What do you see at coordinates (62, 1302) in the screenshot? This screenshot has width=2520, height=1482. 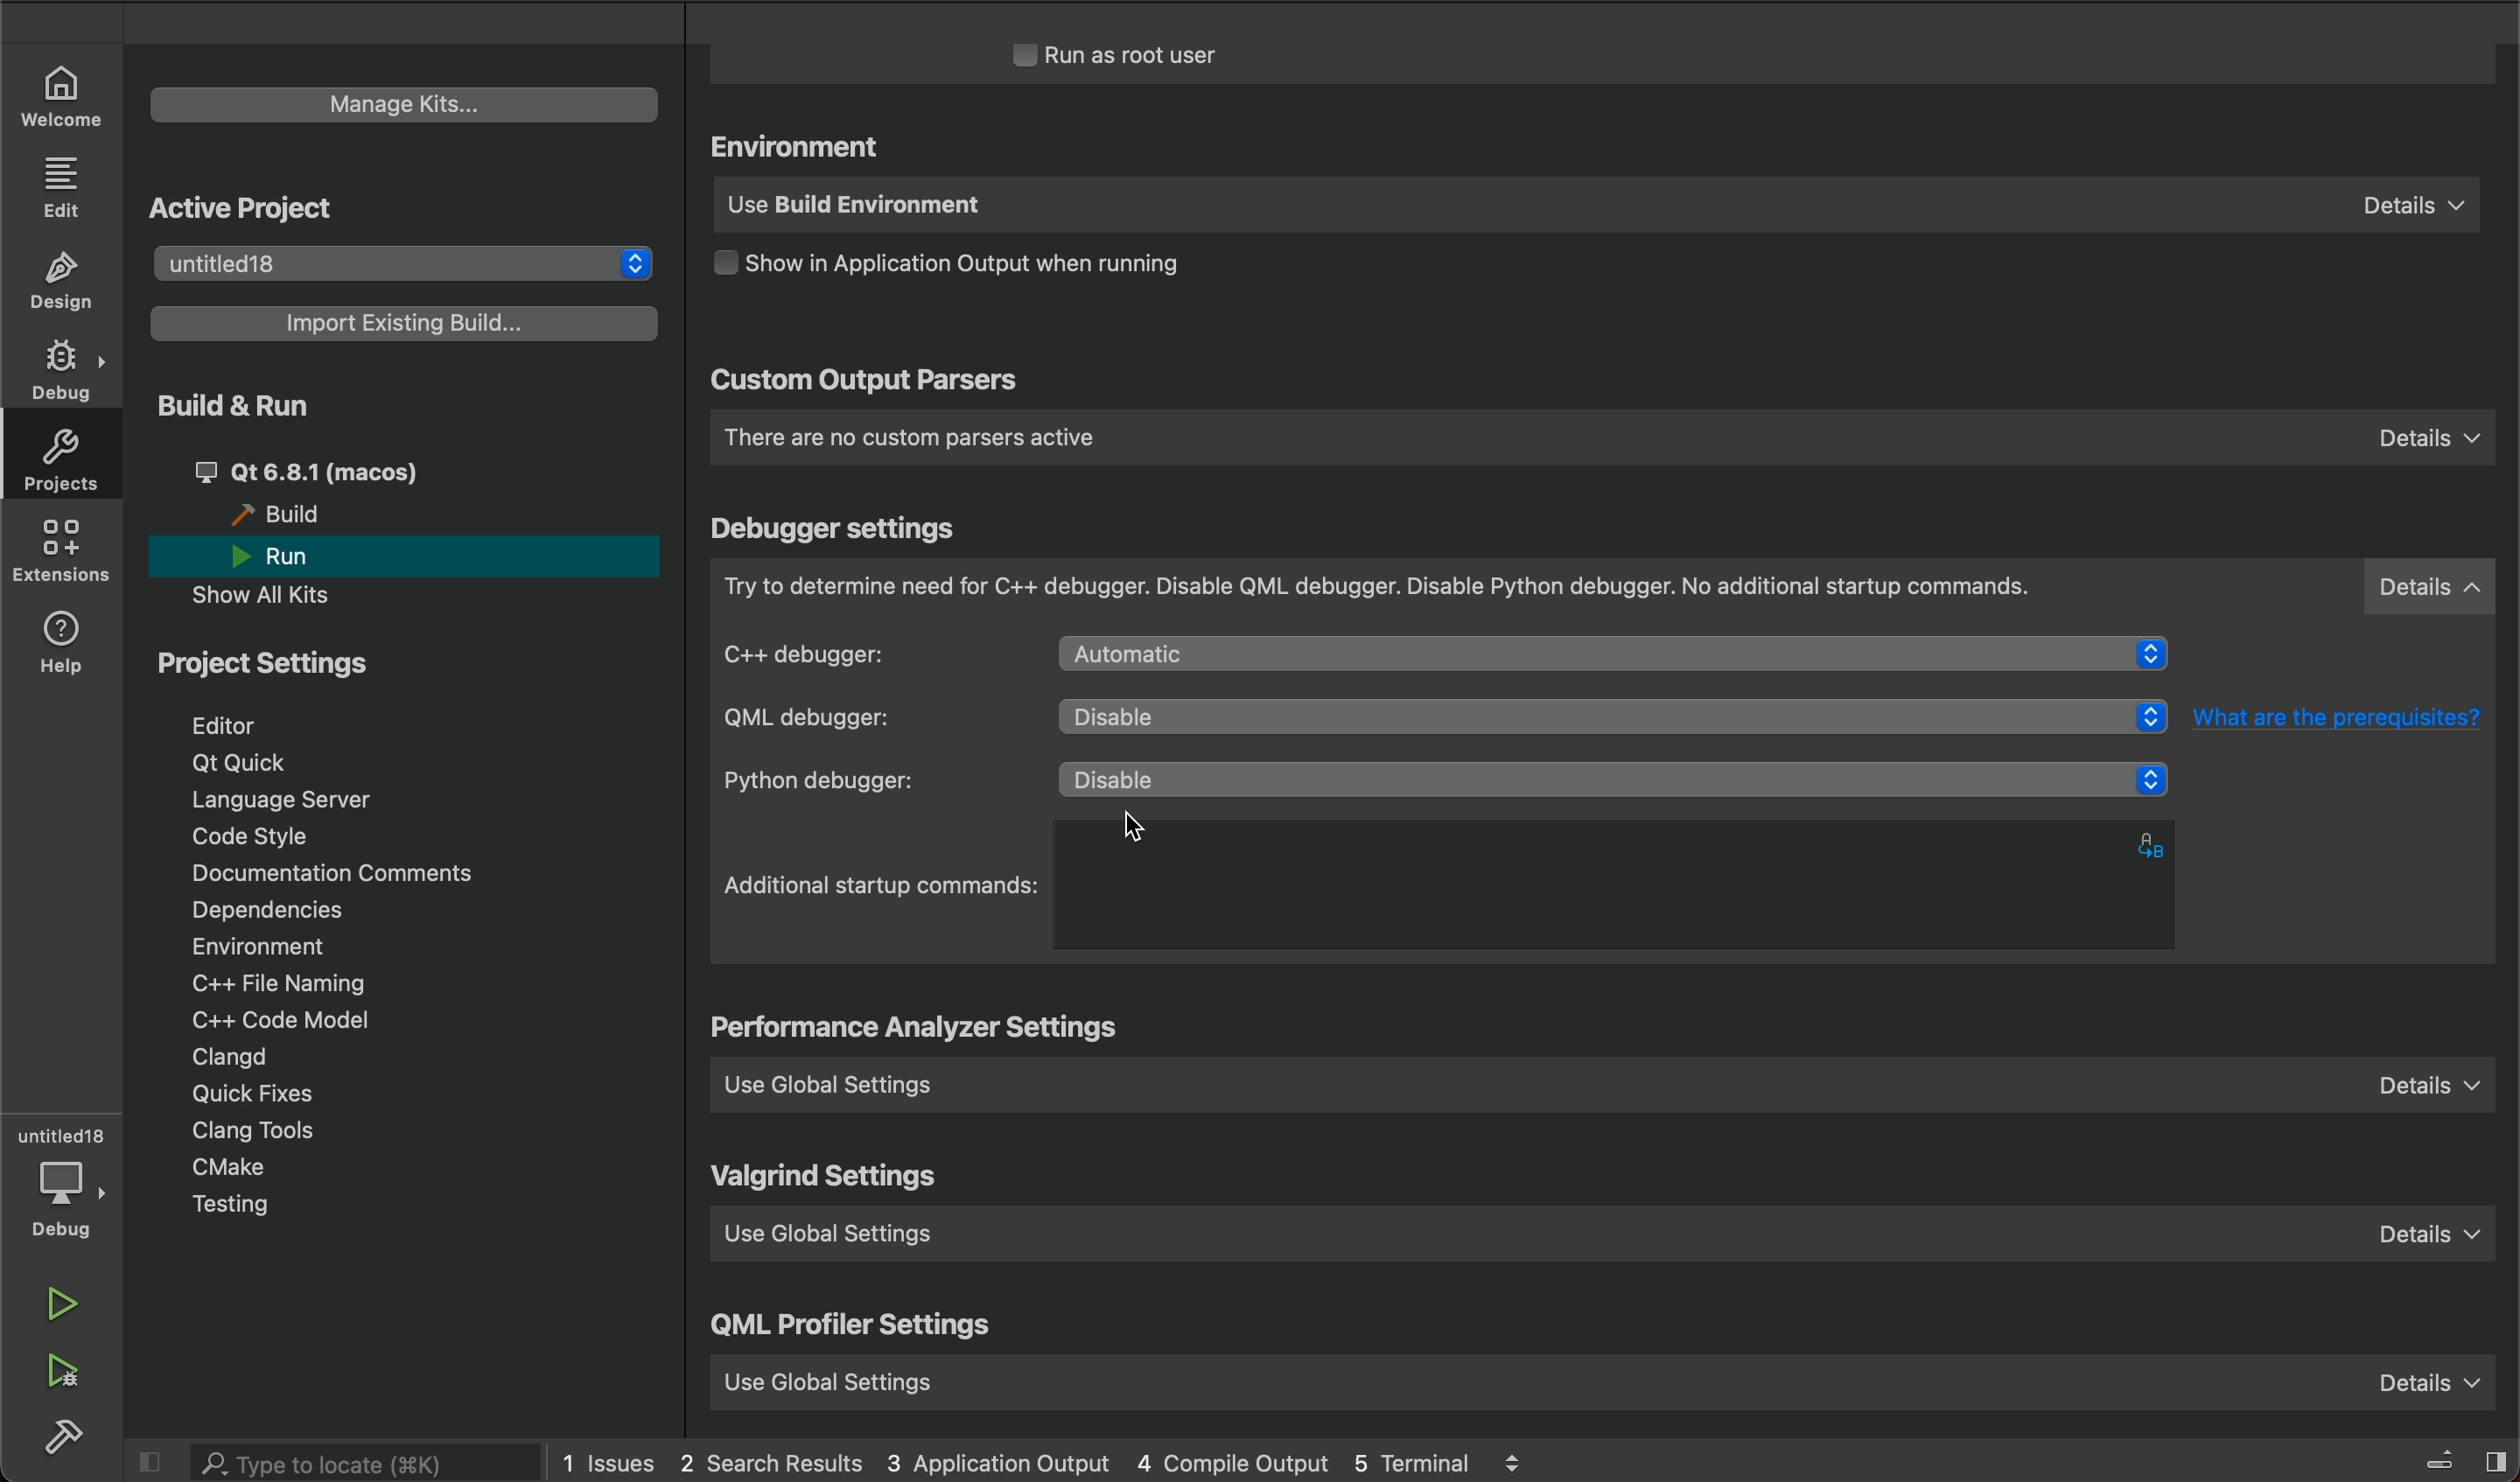 I see `run` at bounding box center [62, 1302].